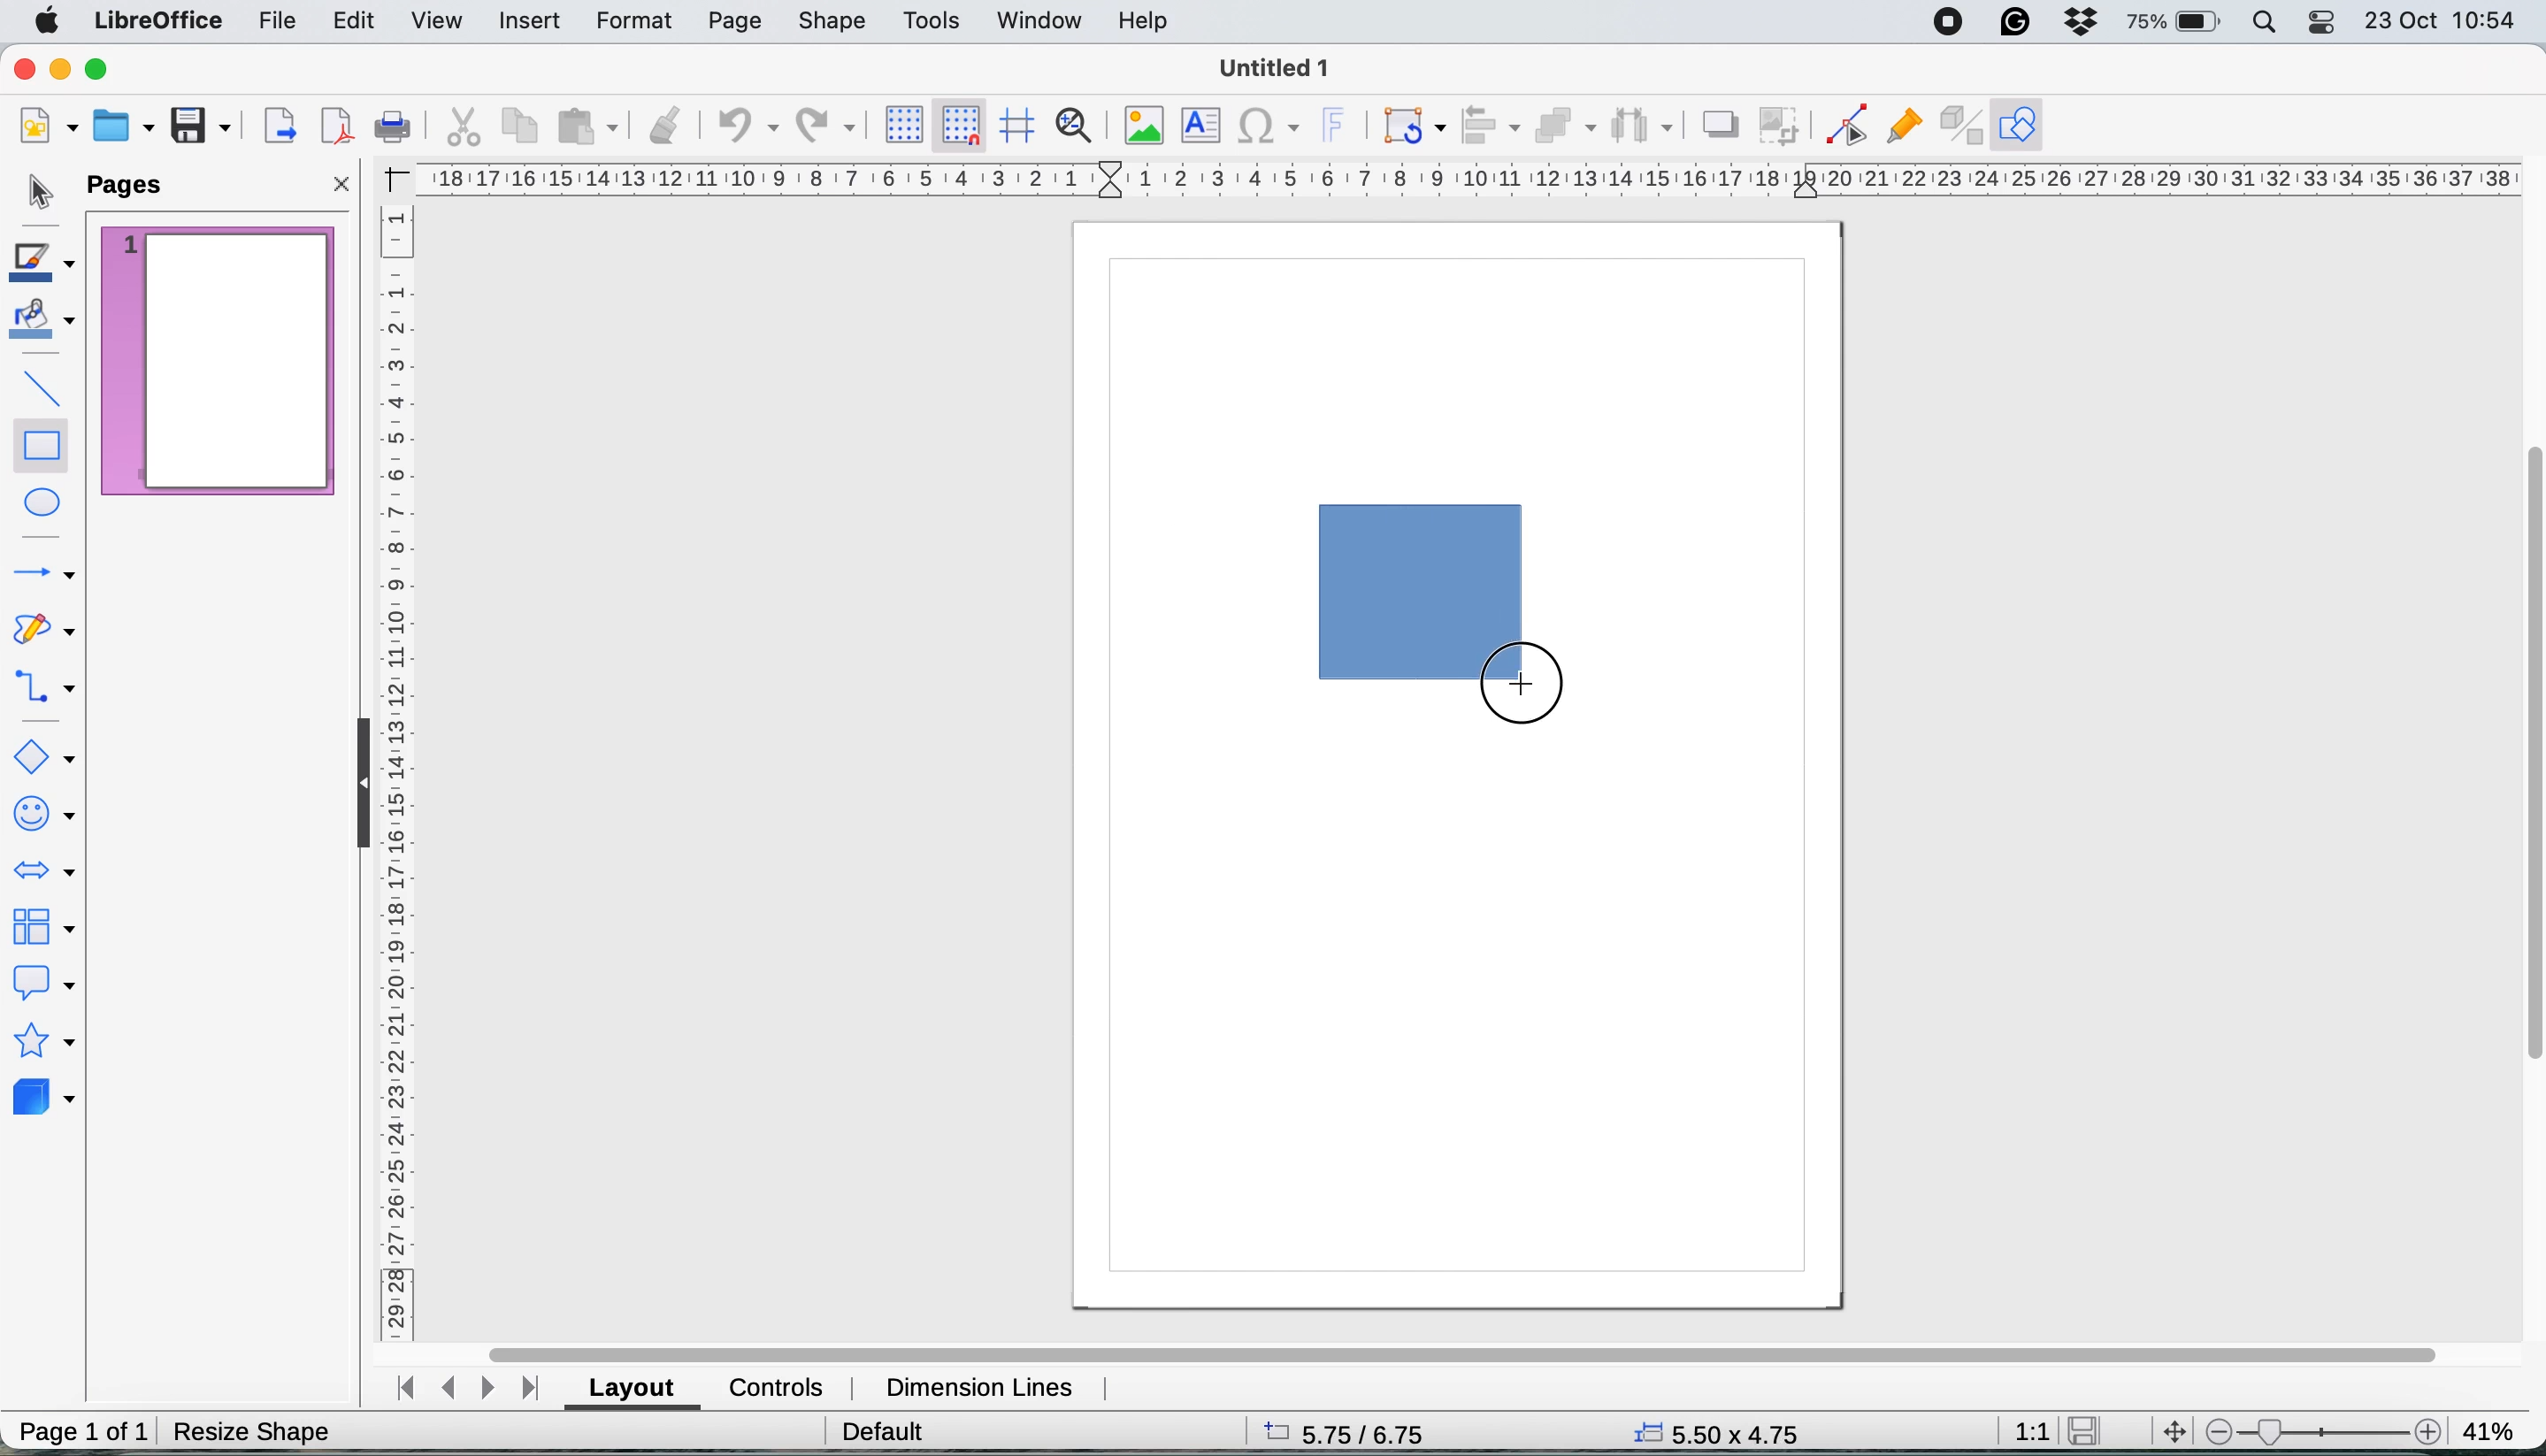  Describe the element at coordinates (2443, 21) in the screenshot. I see `23 oct 10:54` at that location.